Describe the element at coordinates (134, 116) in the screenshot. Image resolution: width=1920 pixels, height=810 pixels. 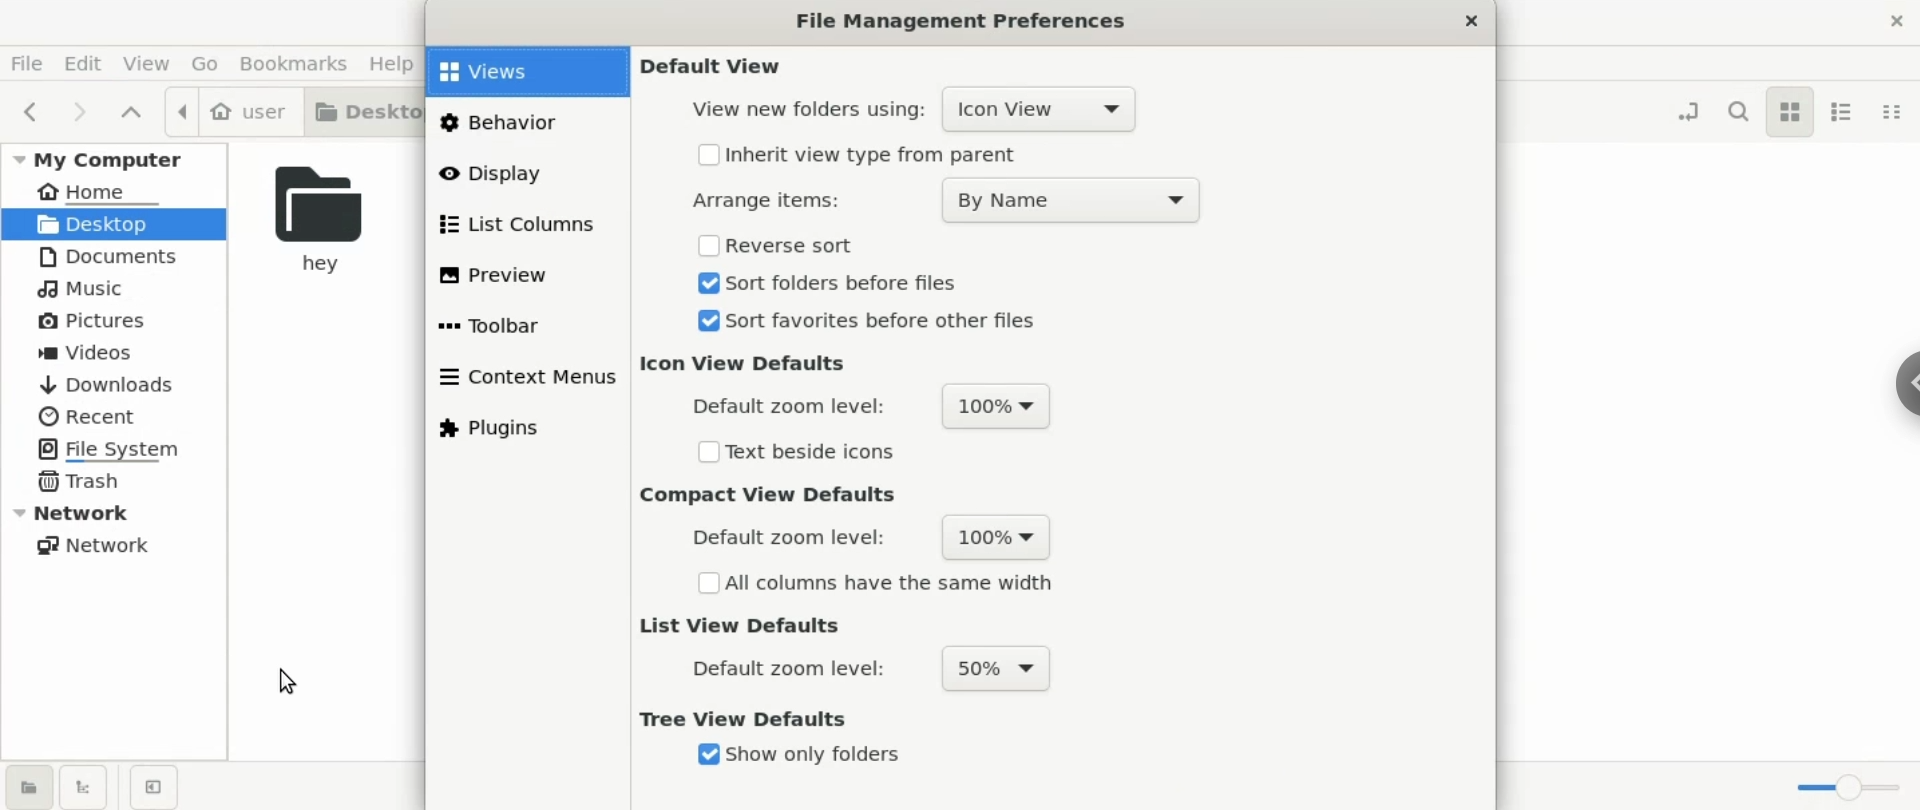
I see `parent folders` at that location.